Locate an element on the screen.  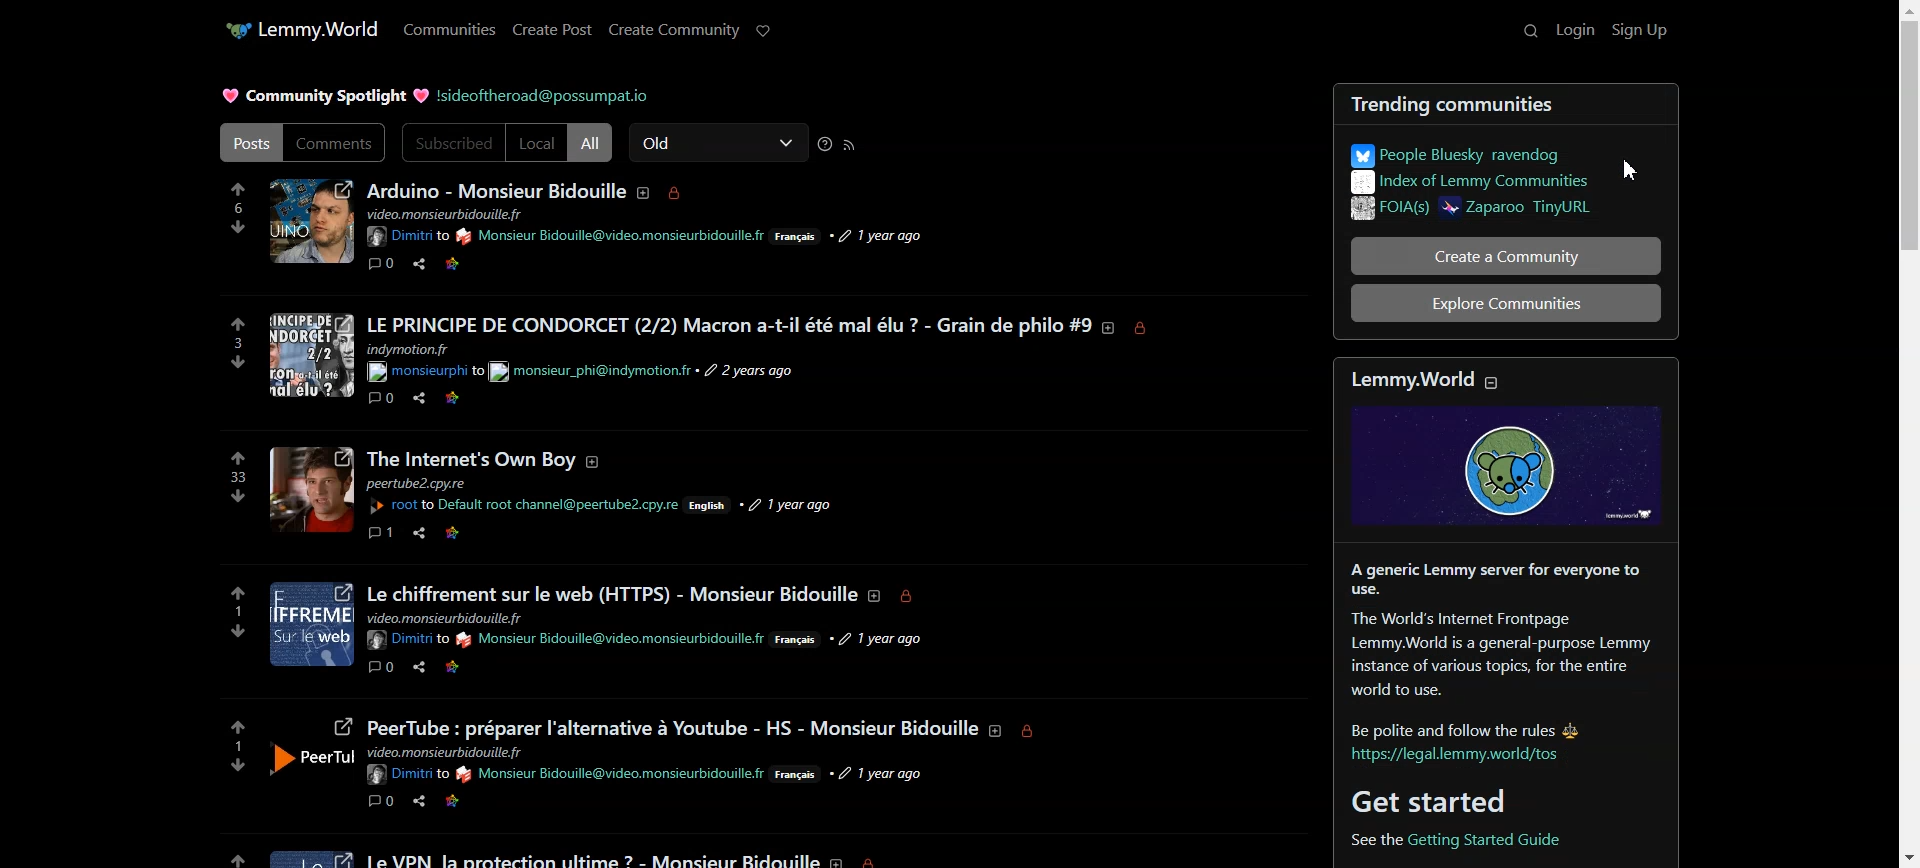
Login is located at coordinates (1575, 30).